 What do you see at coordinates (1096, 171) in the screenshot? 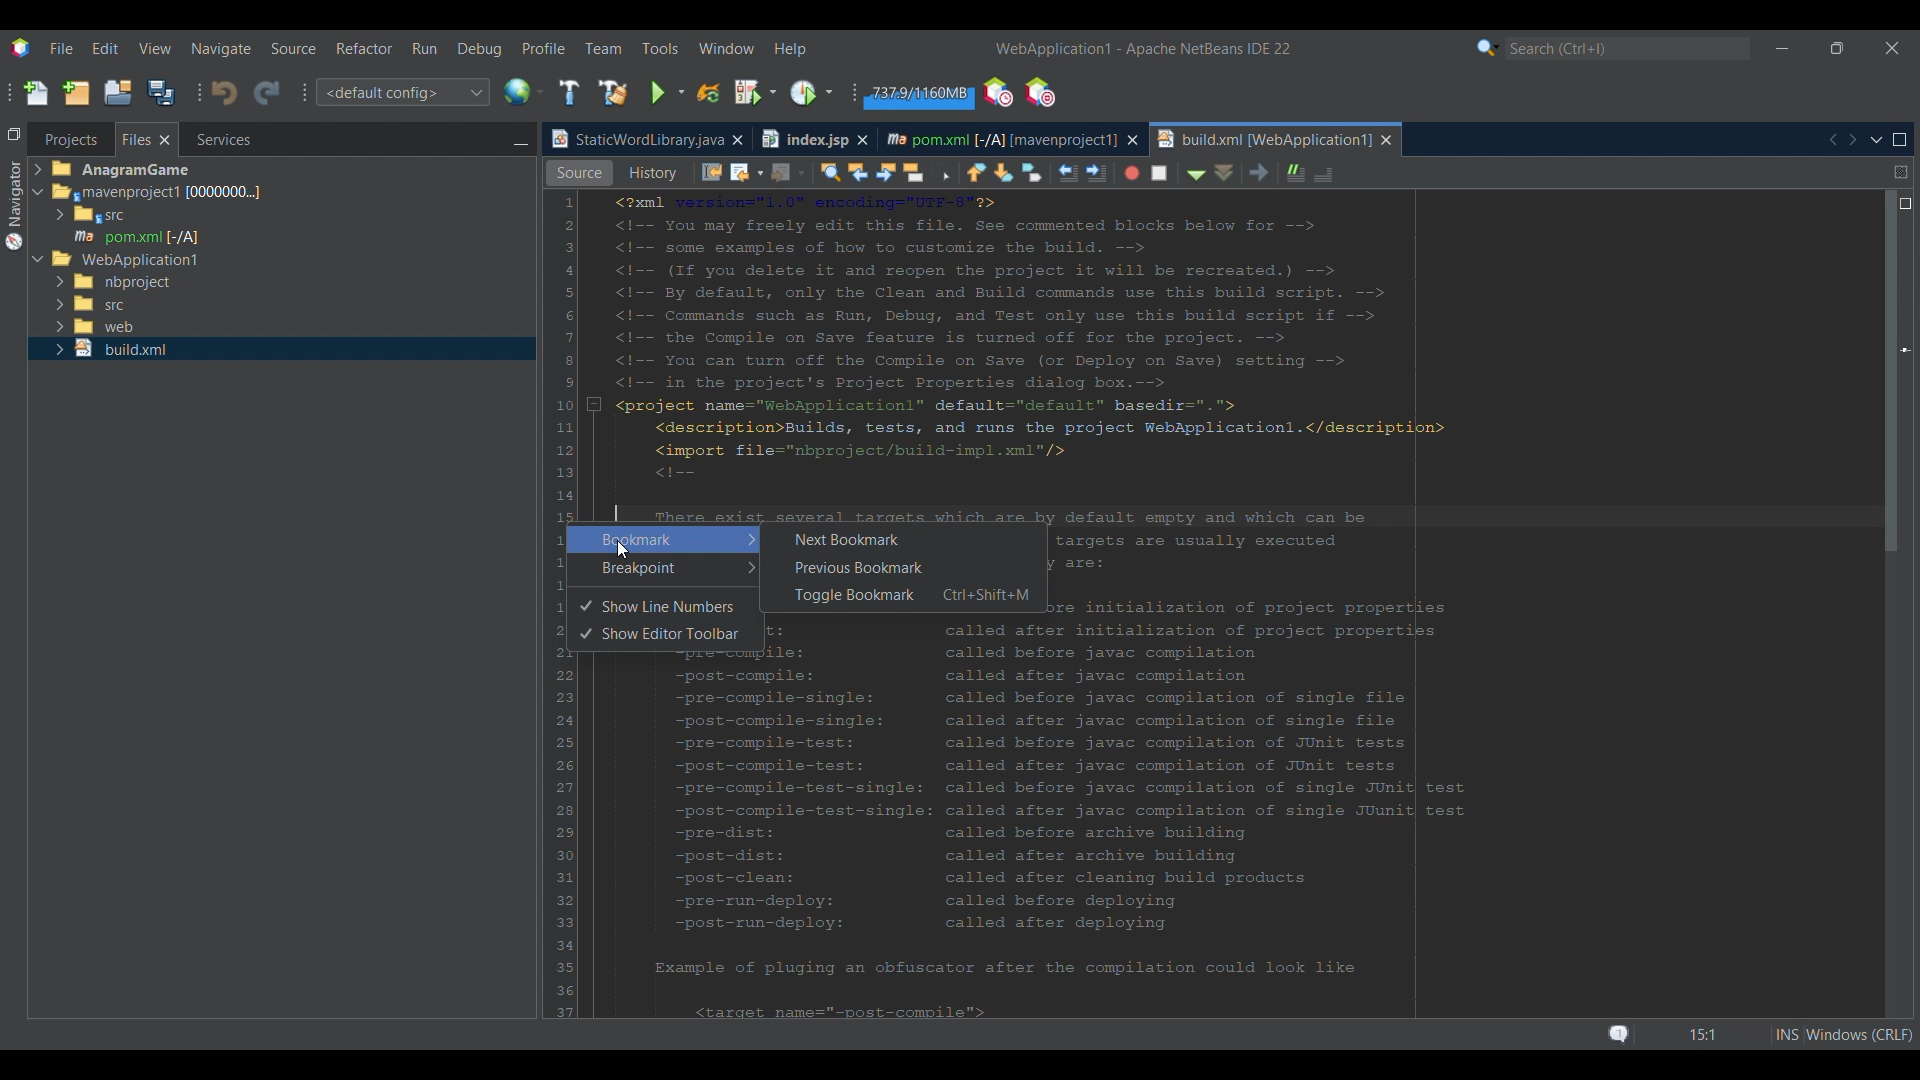
I see `Toggle highlight search` at bounding box center [1096, 171].